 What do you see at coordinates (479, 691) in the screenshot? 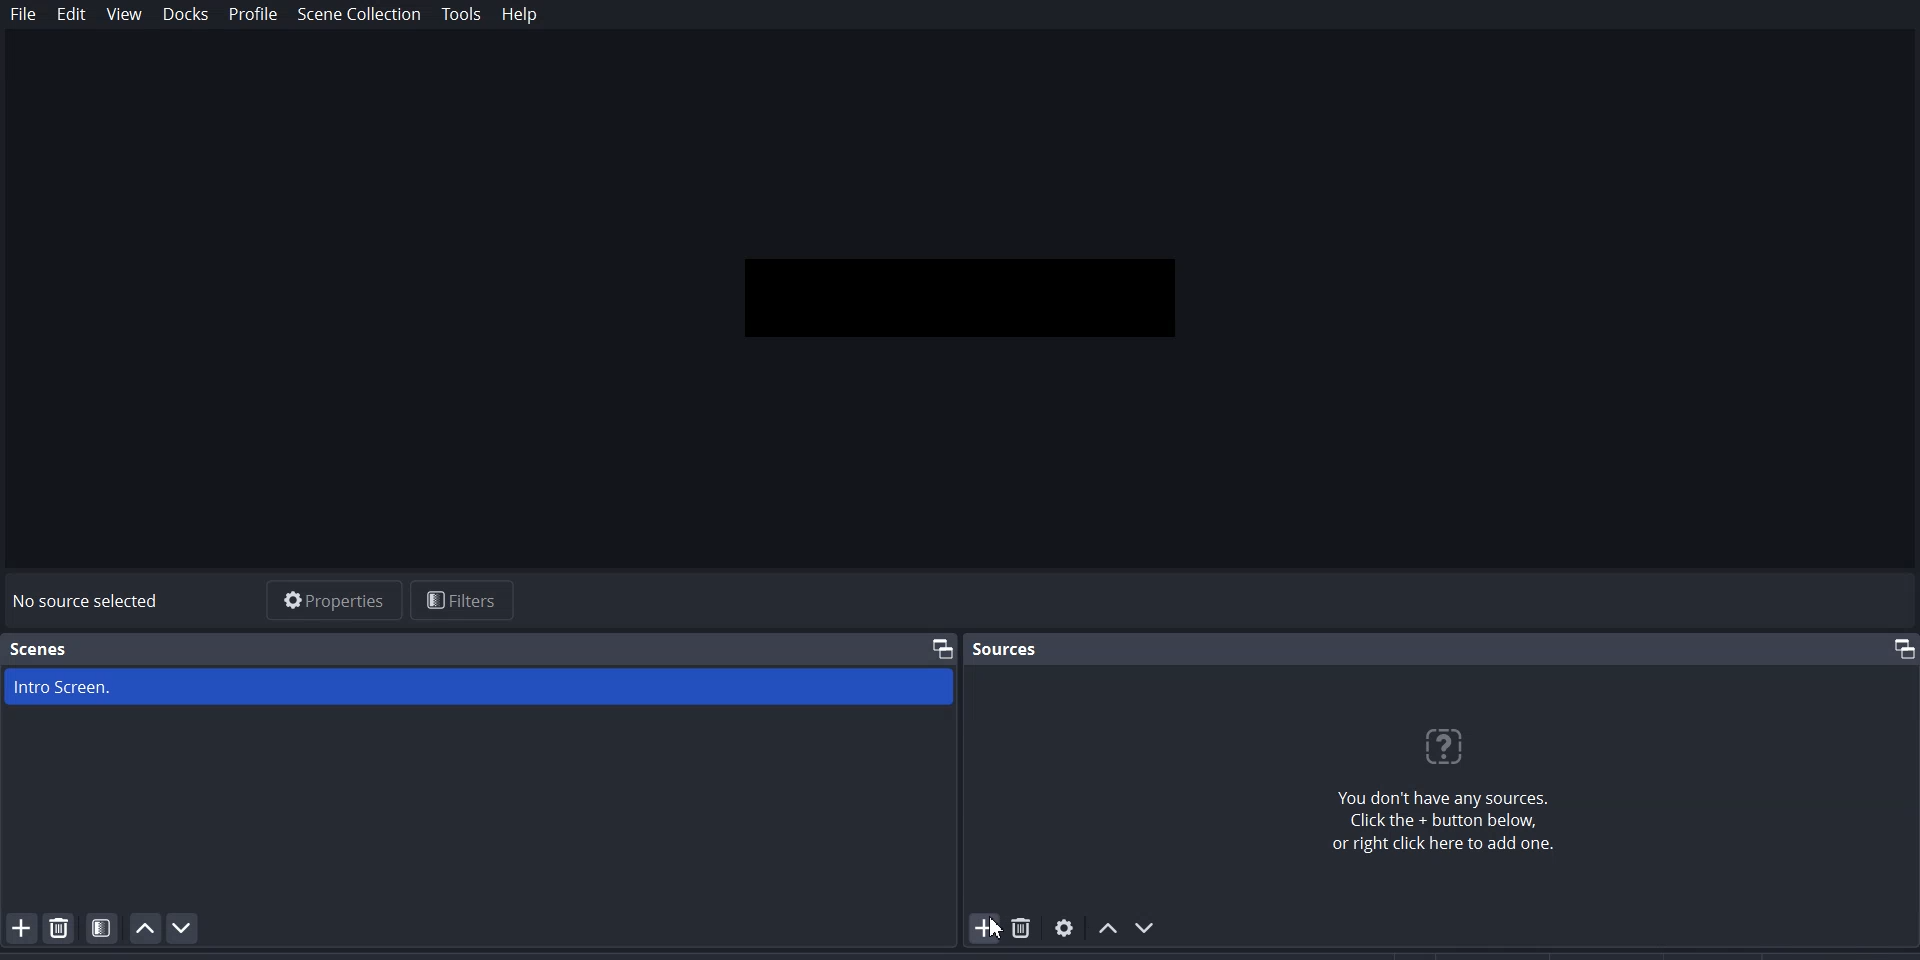
I see `Intro screen` at bounding box center [479, 691].